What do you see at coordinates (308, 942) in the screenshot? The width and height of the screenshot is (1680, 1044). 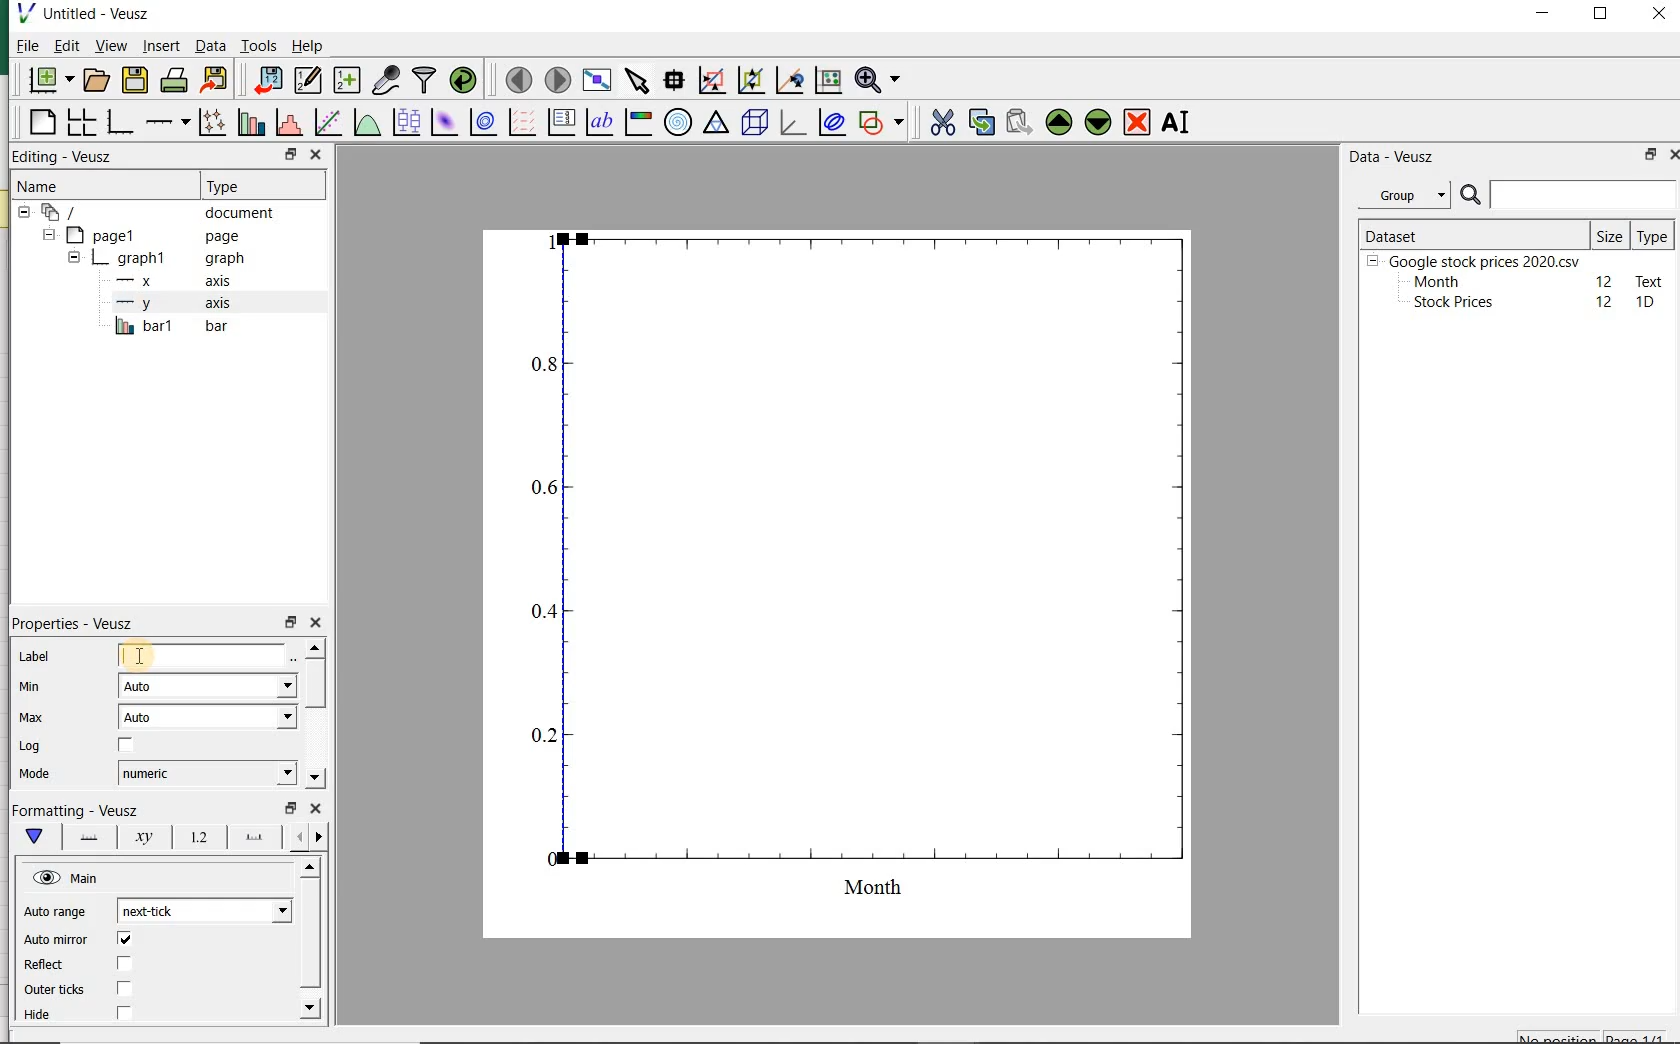 I see `scrollbar` at bounding box center [308, 942].